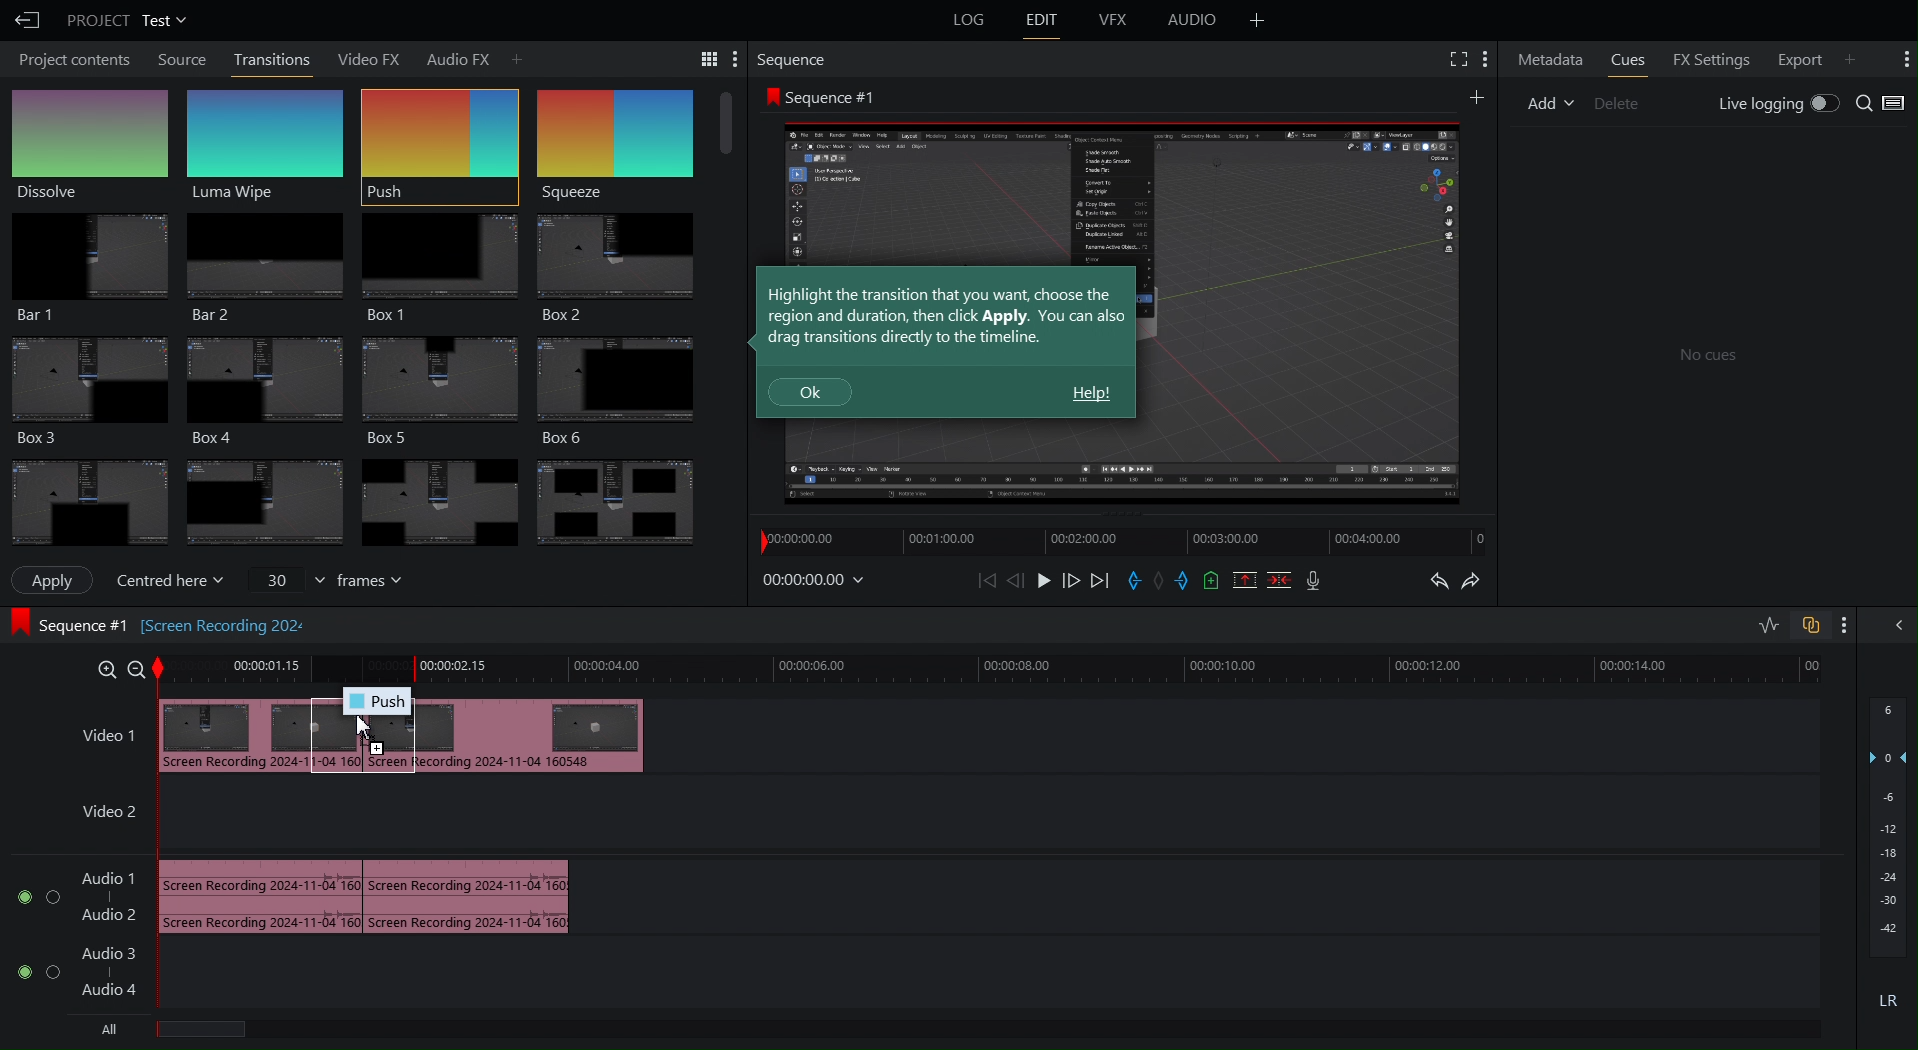  What do you see at coordinates (1197, 20) in the screenshot?
I see `Audio` at bounding box center [1197, 20].